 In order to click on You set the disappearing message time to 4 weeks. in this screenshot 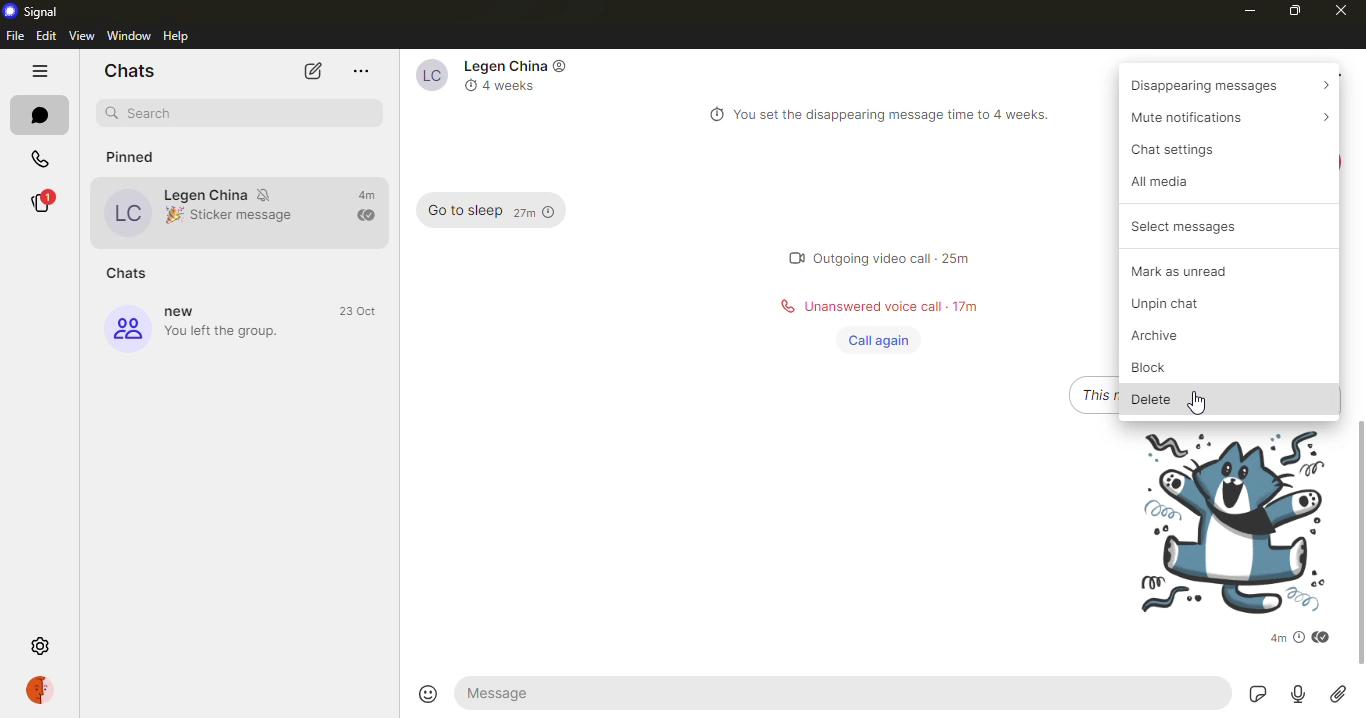, I will do `click(900, 115)`.